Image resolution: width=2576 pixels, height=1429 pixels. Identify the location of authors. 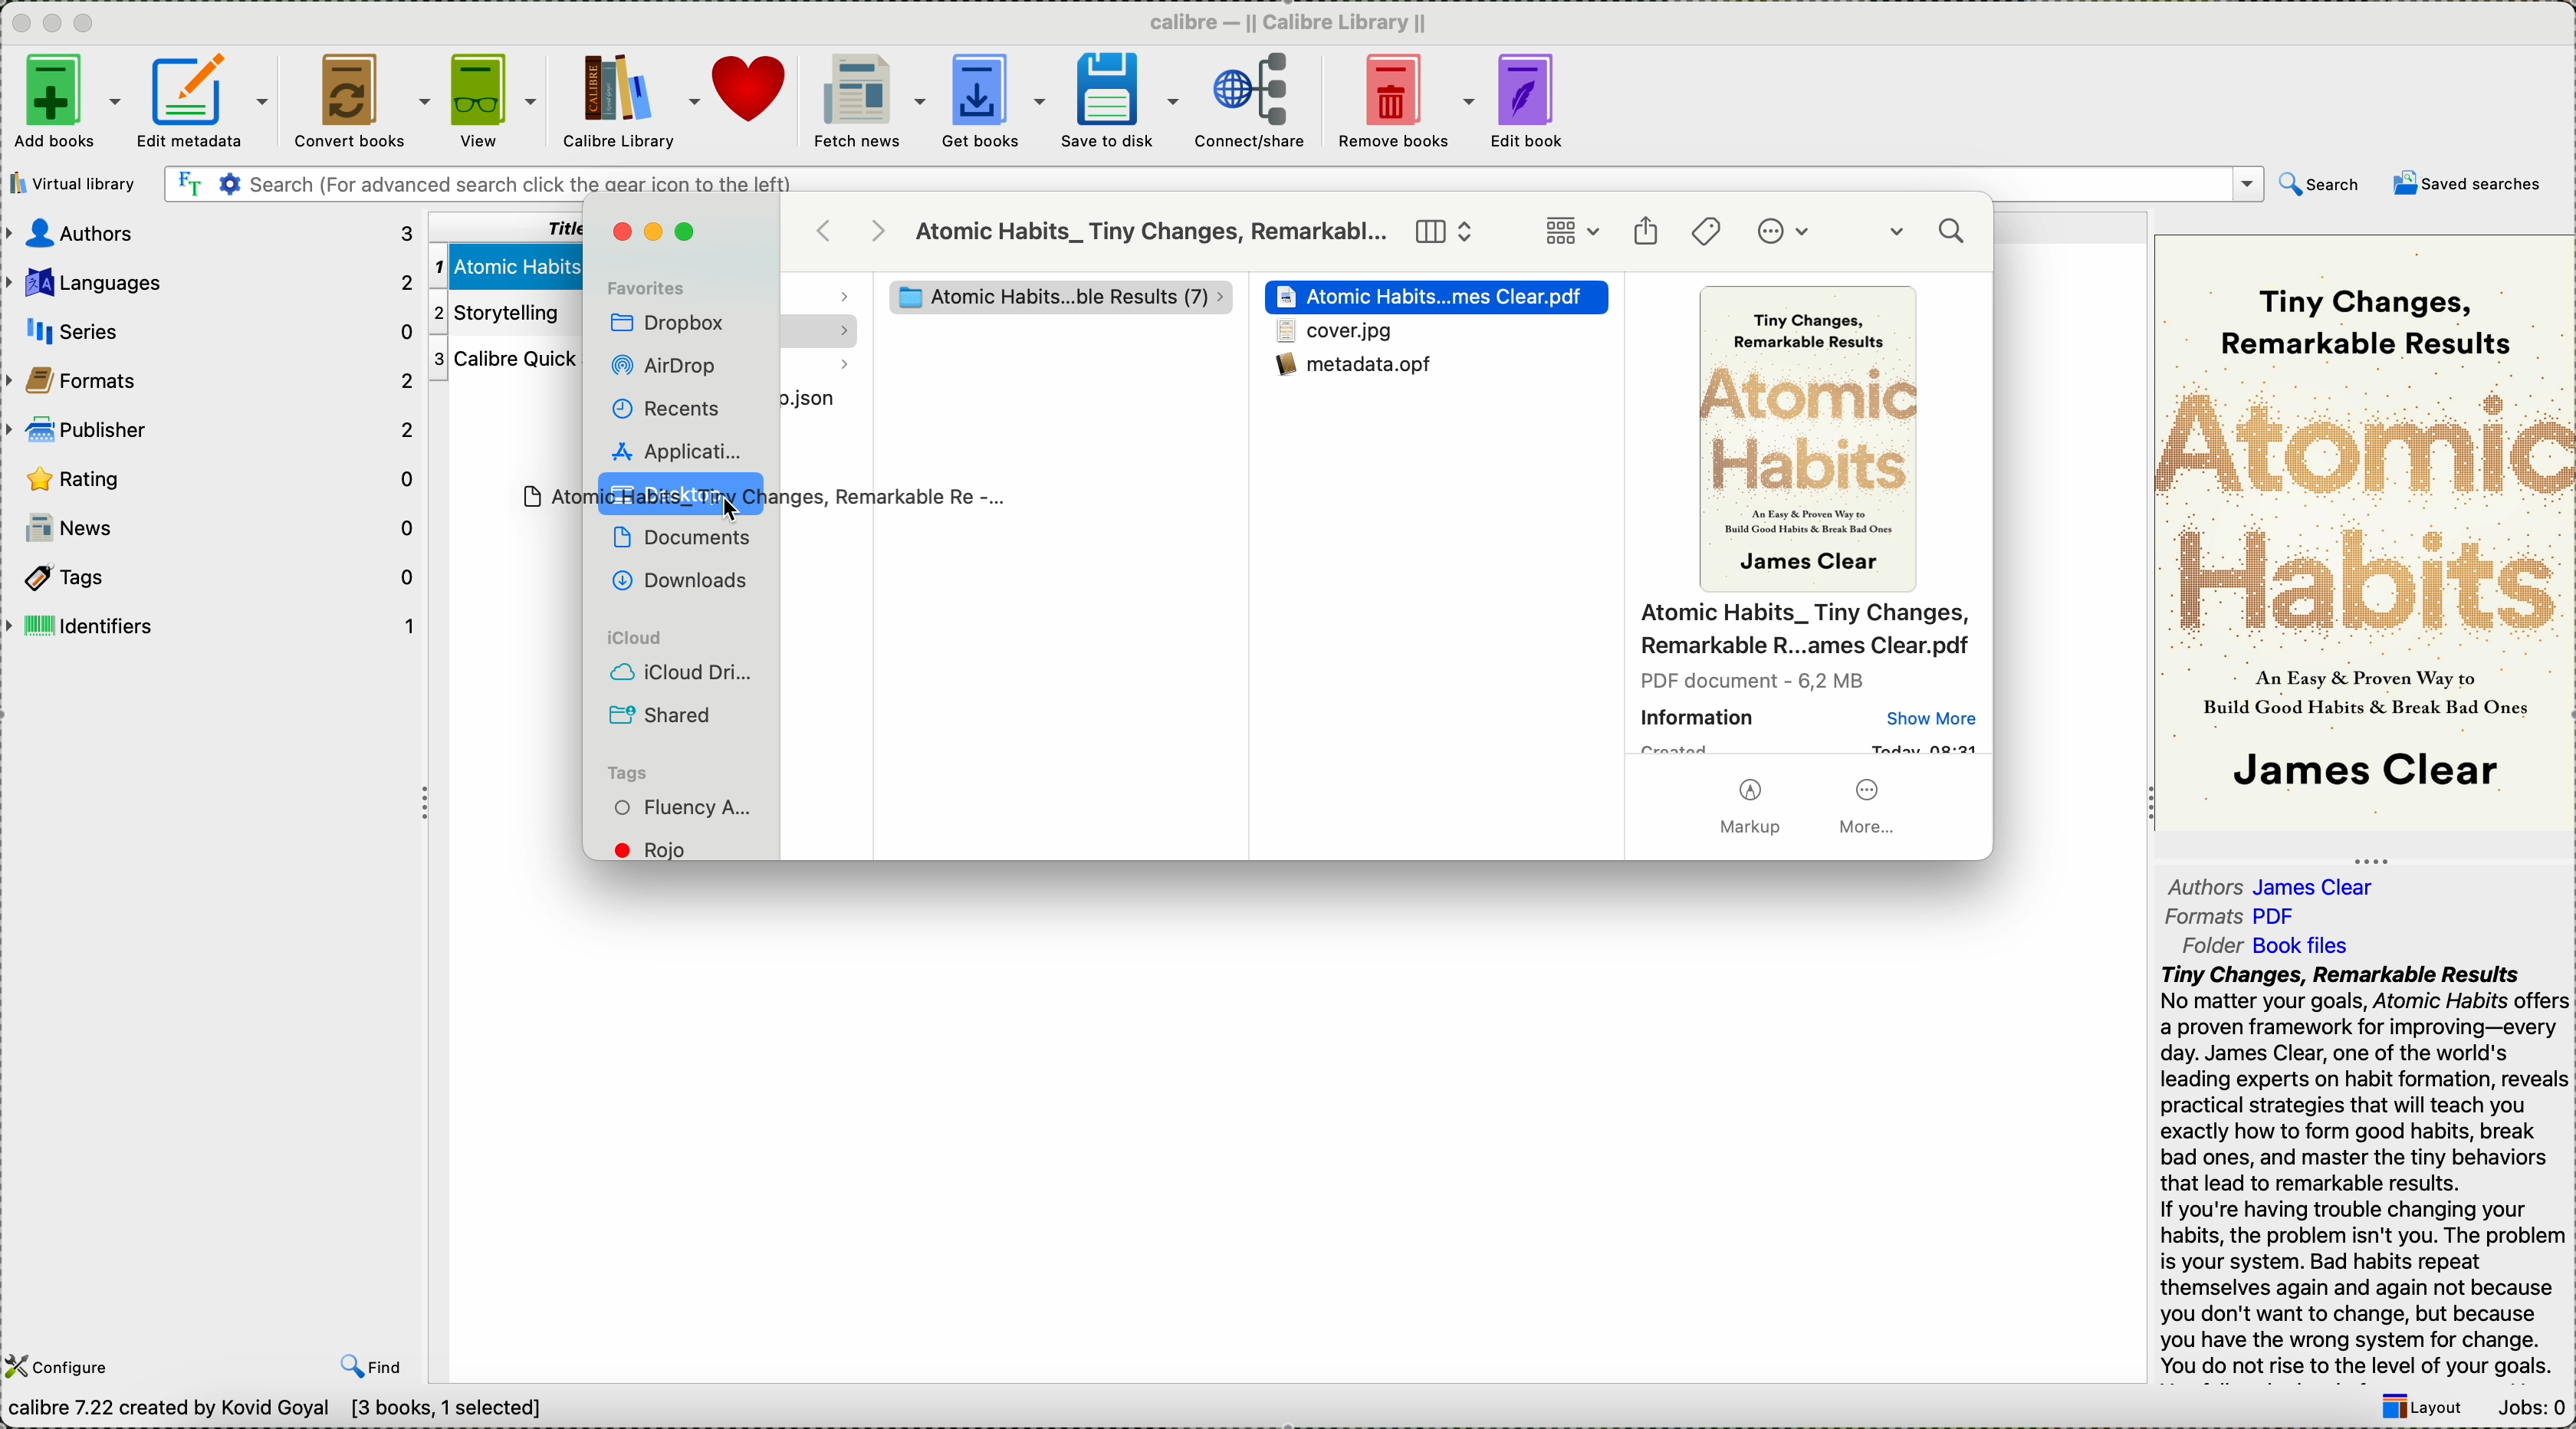
(2276, 881).